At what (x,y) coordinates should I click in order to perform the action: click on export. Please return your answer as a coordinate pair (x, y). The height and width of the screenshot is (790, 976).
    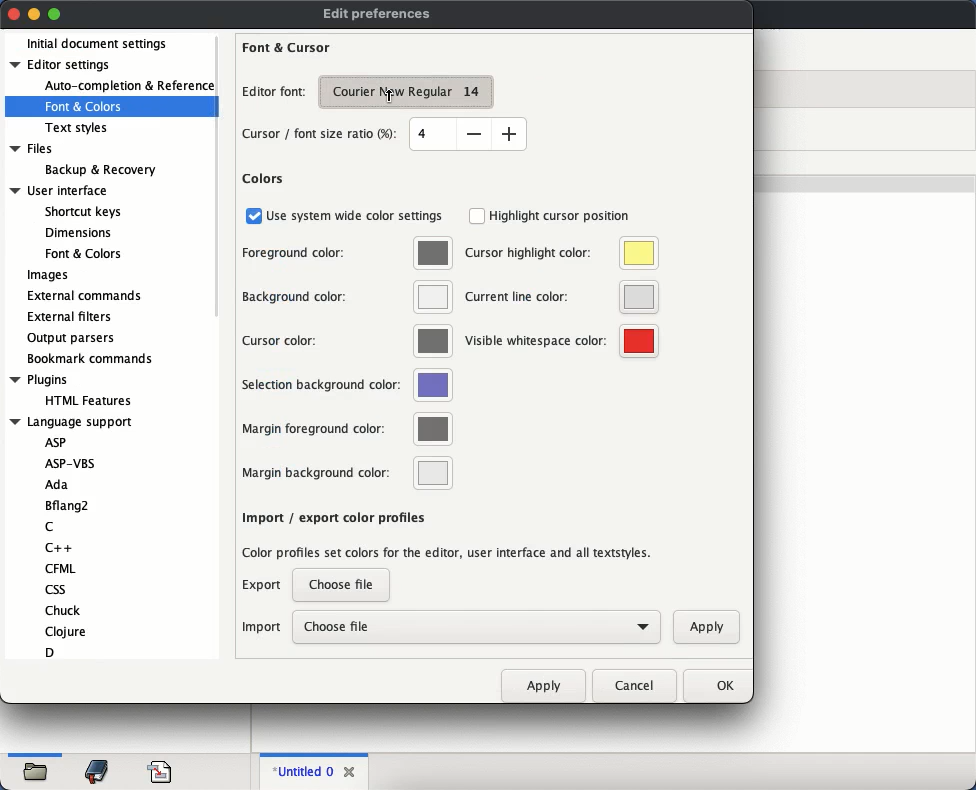
    Looking at the image, I should click on (263, 586).